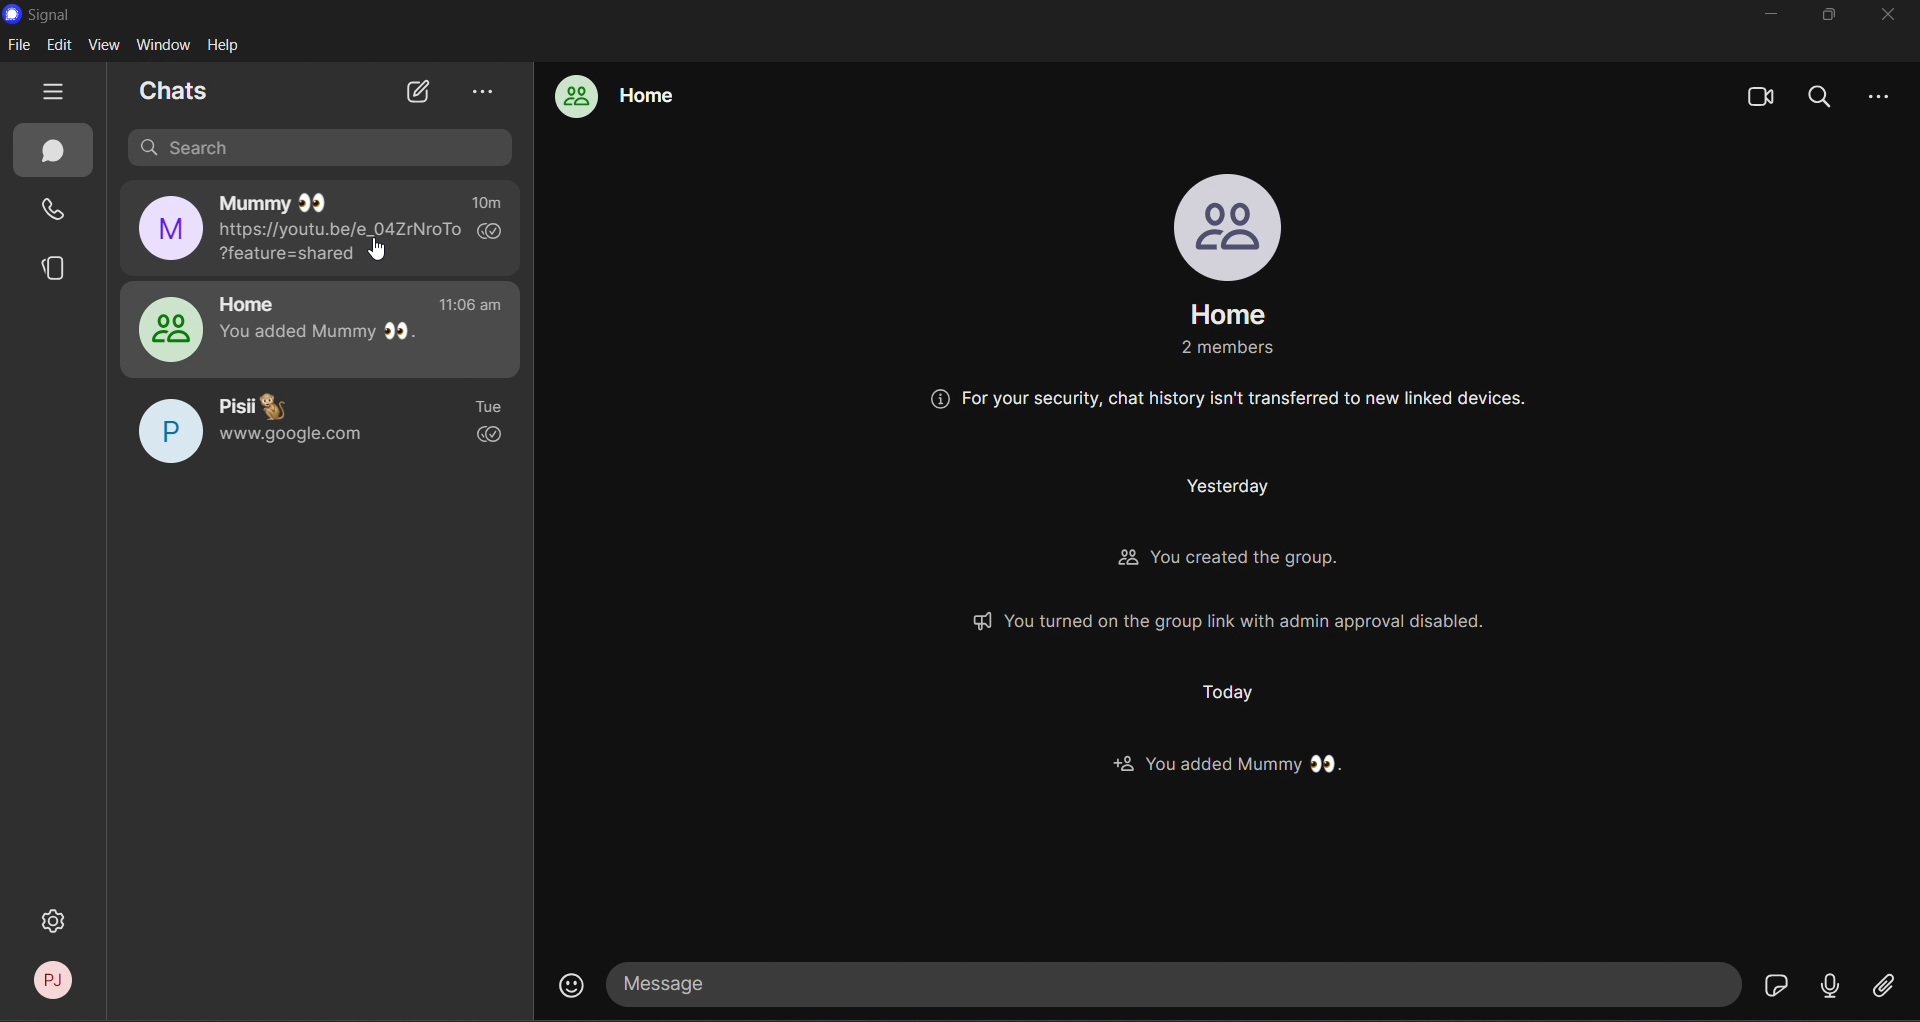 Image resolution: width=1920 pixels, height=1022 pixels. What do you see at coordinates (1761, 94) in the screenshot?
I see `video call` at bounding box center [1761, 94].